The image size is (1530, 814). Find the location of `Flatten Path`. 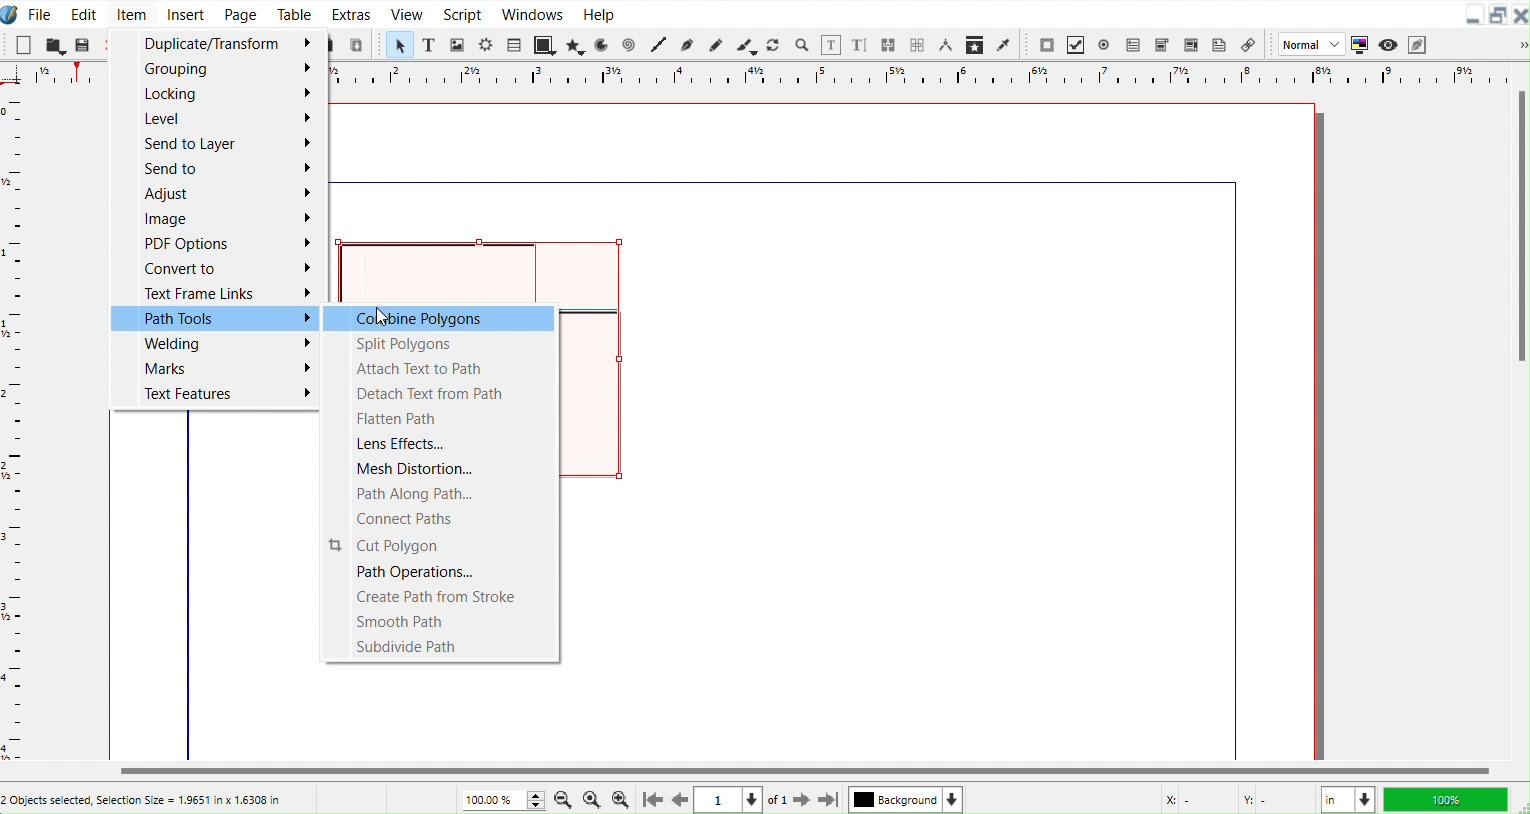

Flatten Path is located at coordinates (438, 417).